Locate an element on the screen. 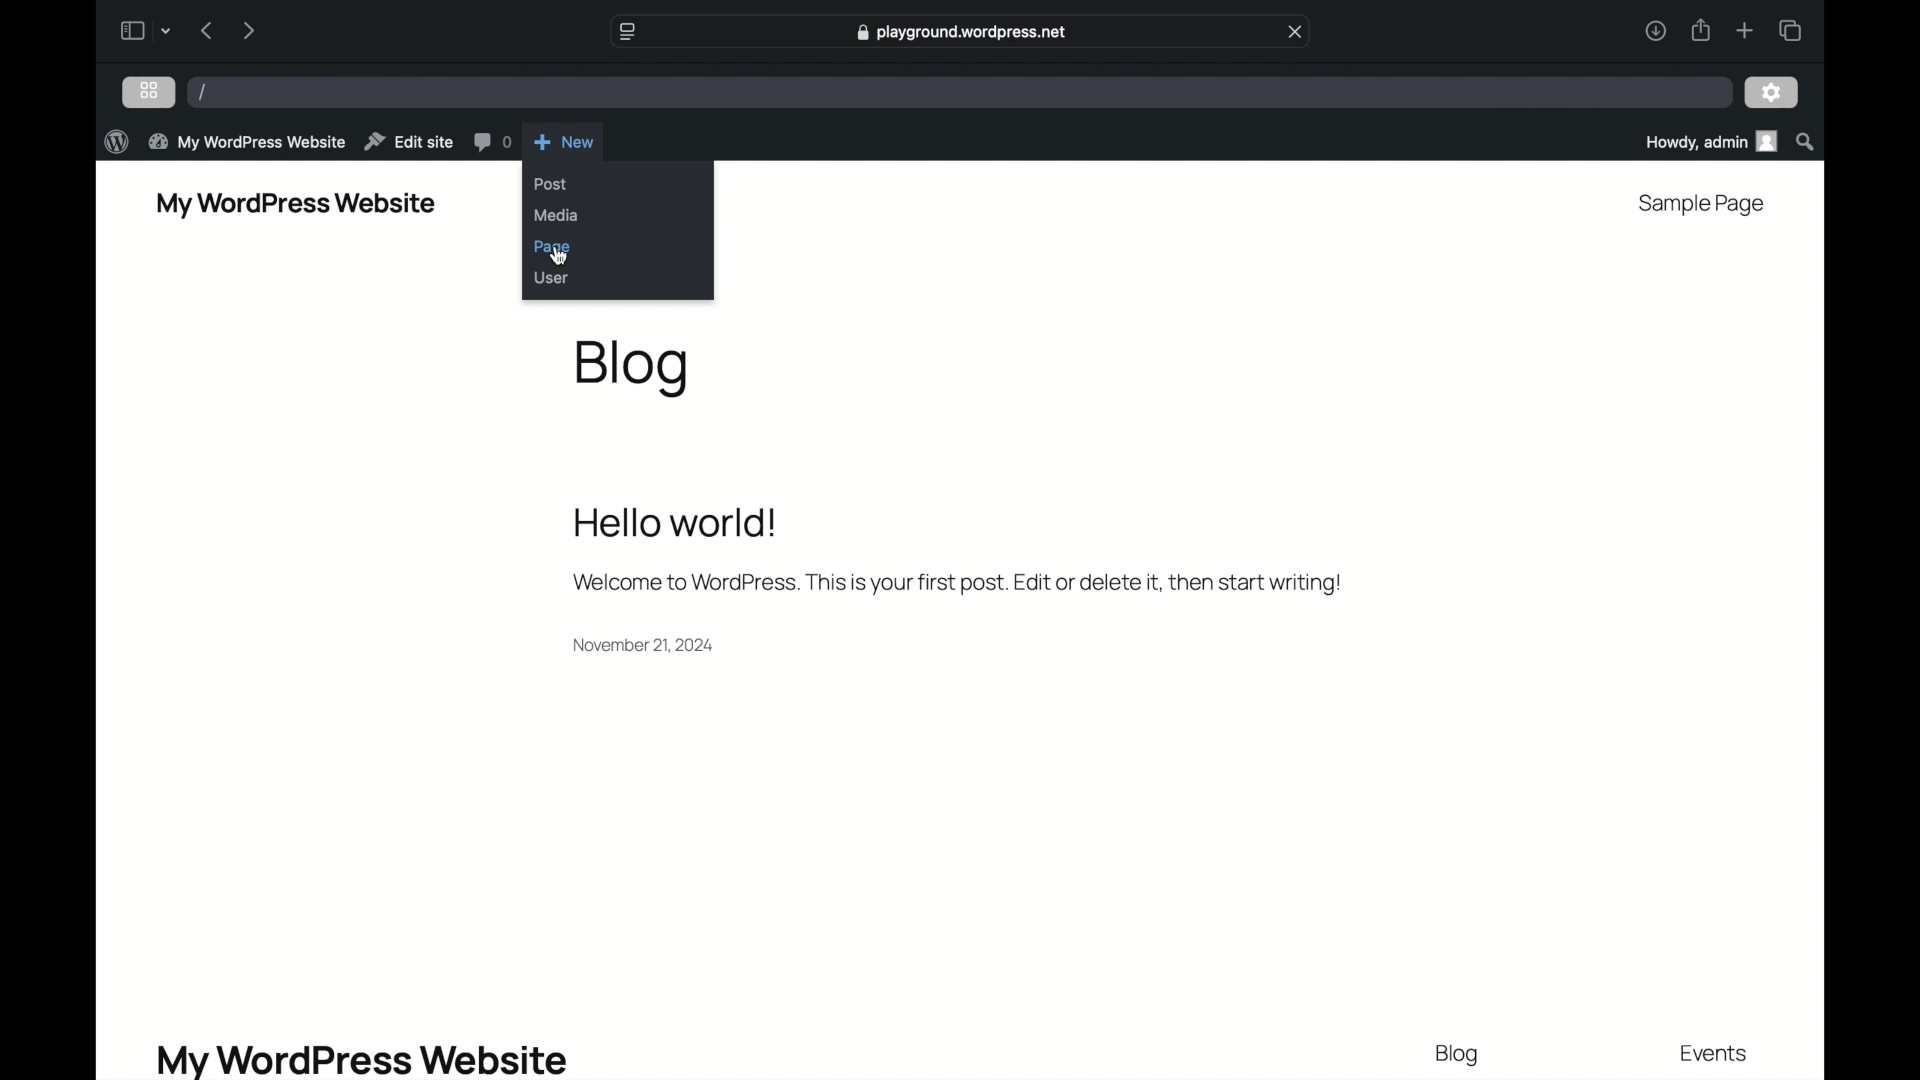  previous page is located at coordinates (206, 29).